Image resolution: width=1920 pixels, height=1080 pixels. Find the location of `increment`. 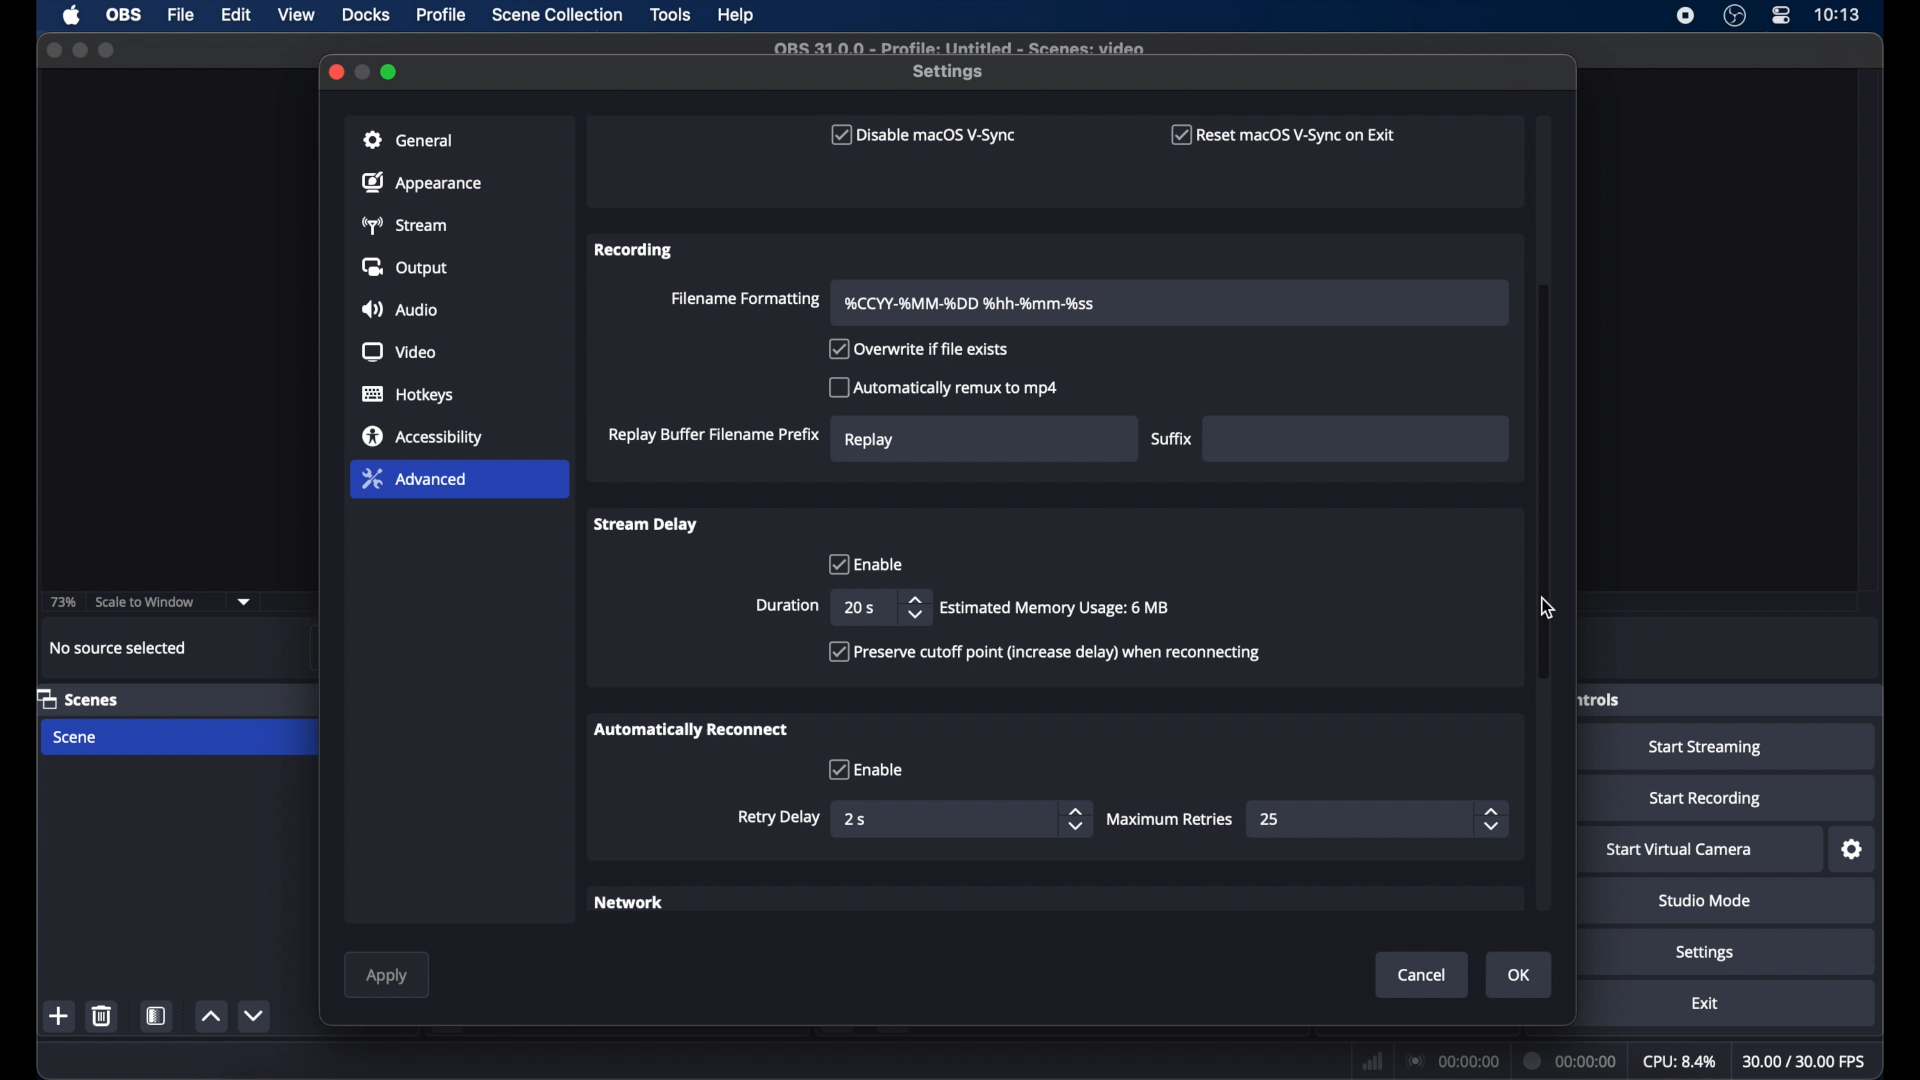

increment is located at coordinates (211, 1017).